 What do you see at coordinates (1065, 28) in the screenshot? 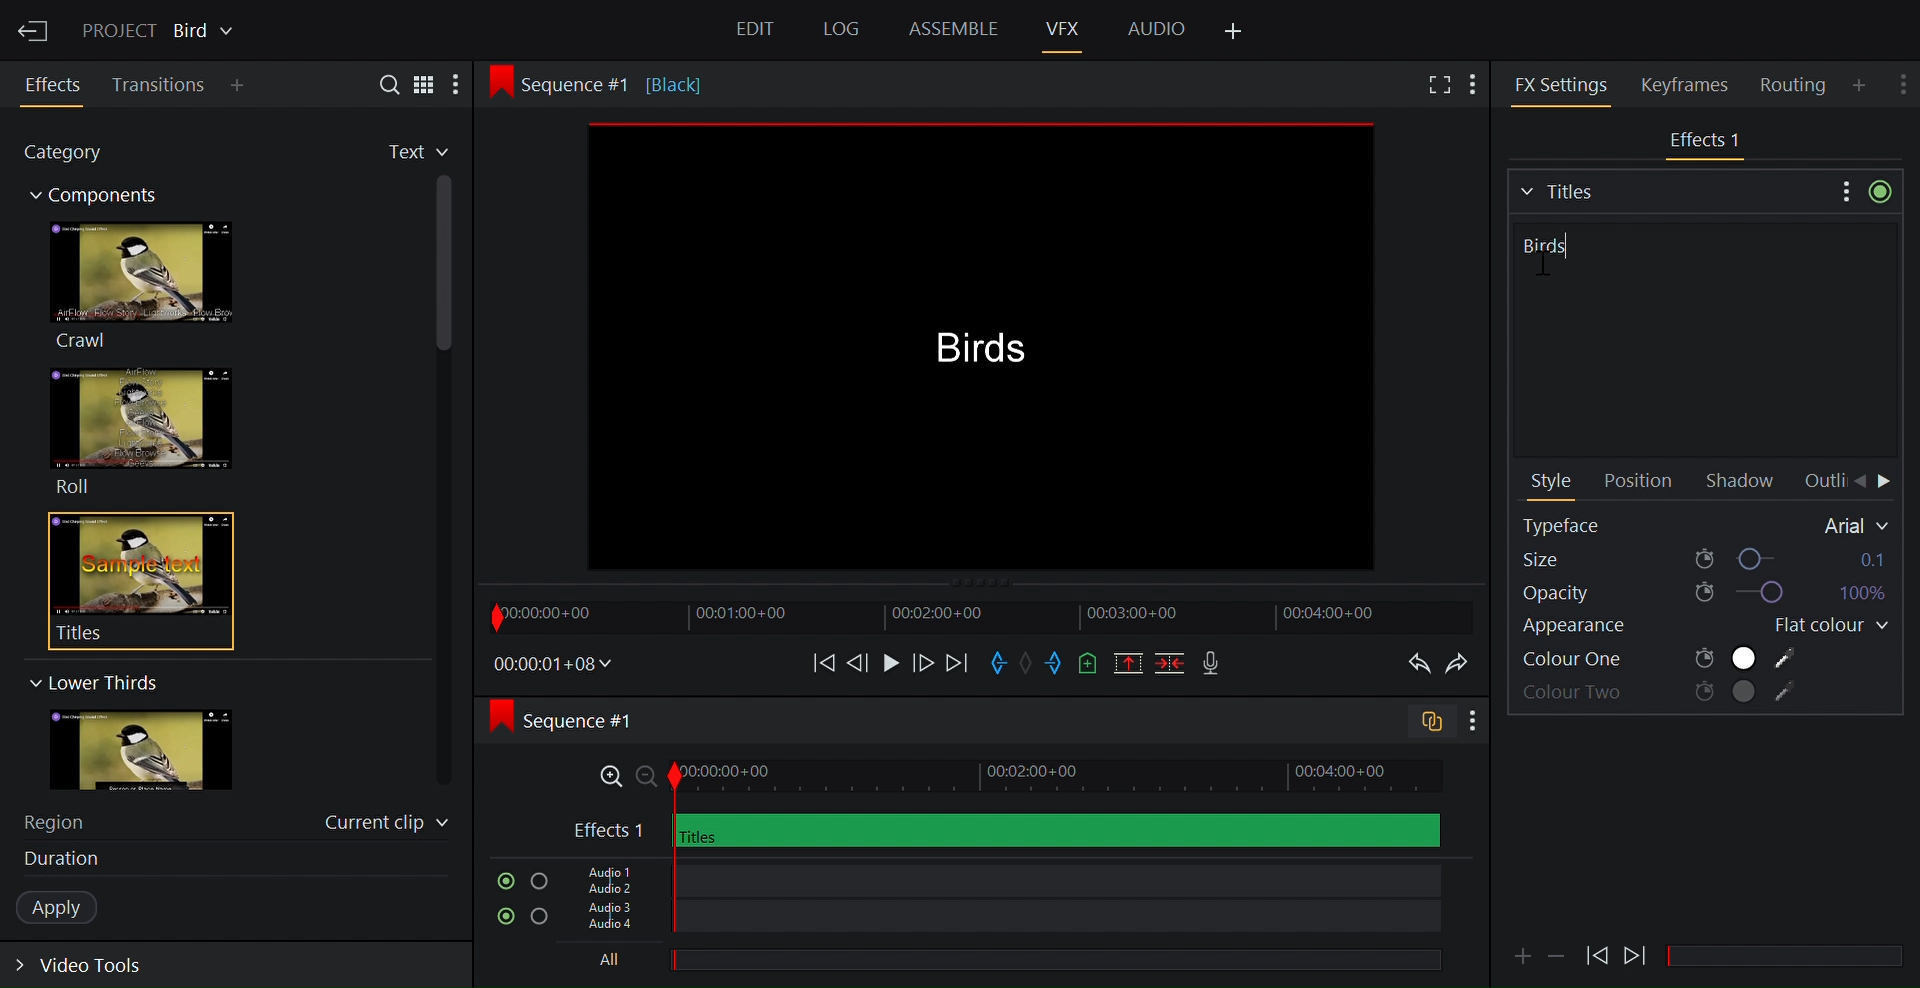
I see `VFX` at bounding box center [1065, 28].